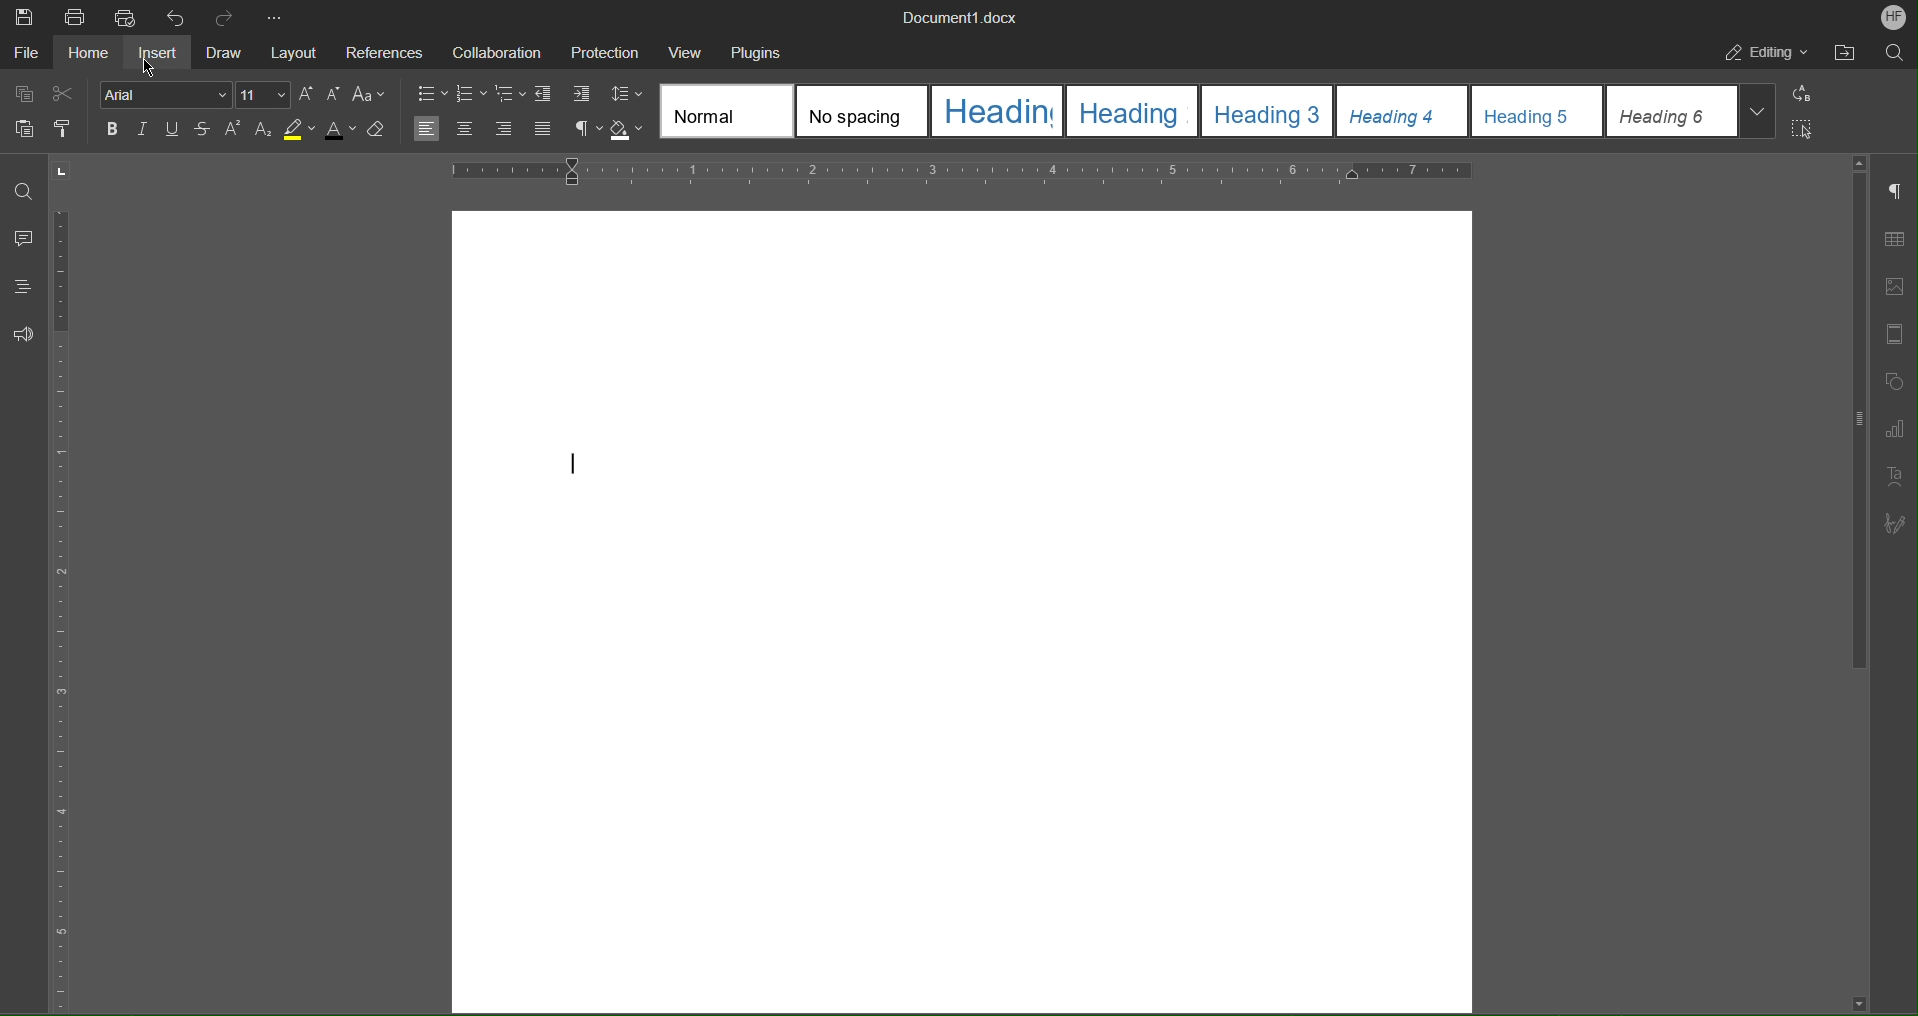 This screenshot has height=1016, width=1918. Describe the element at coordinates (1402, 113) in the screenshot. I see `Heading 4` at that location.